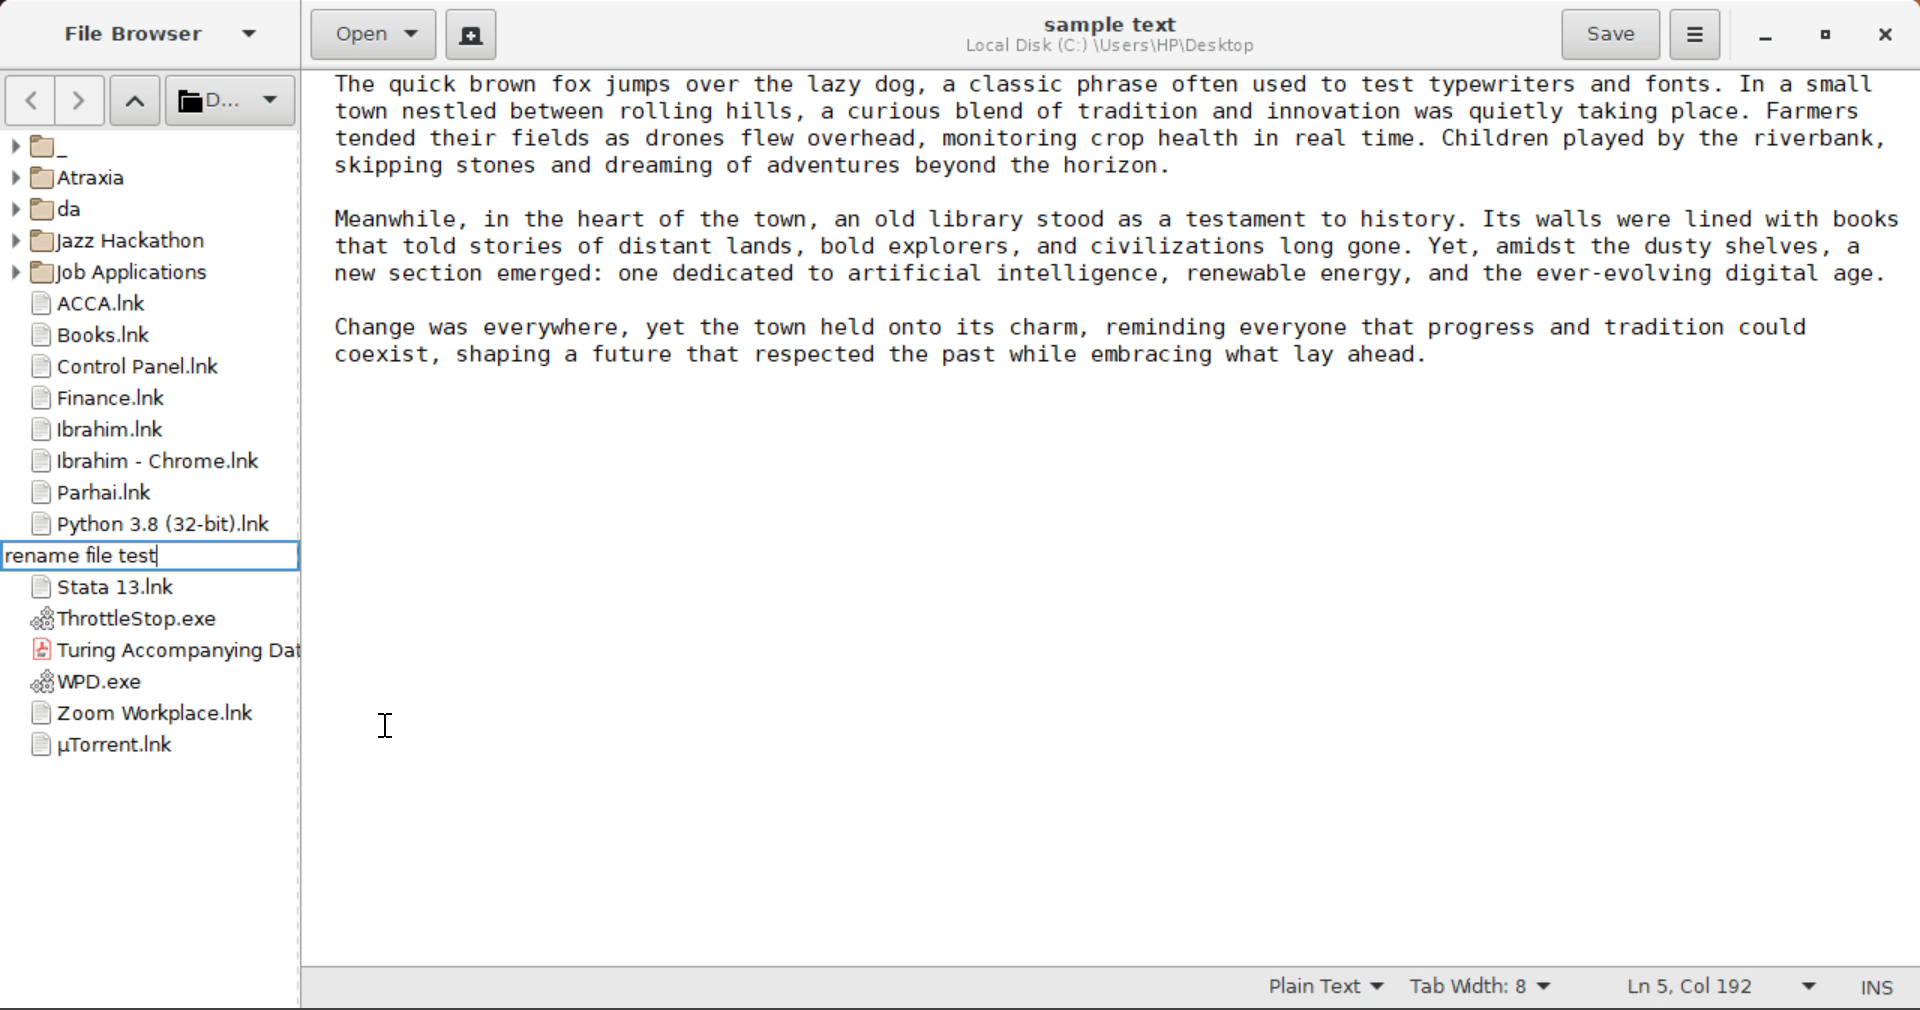 This screenshot has width=1920, height=1010. Describe the element at coordinates (144, 714) in the screenshot. I see `Zoom Application ` at that location.